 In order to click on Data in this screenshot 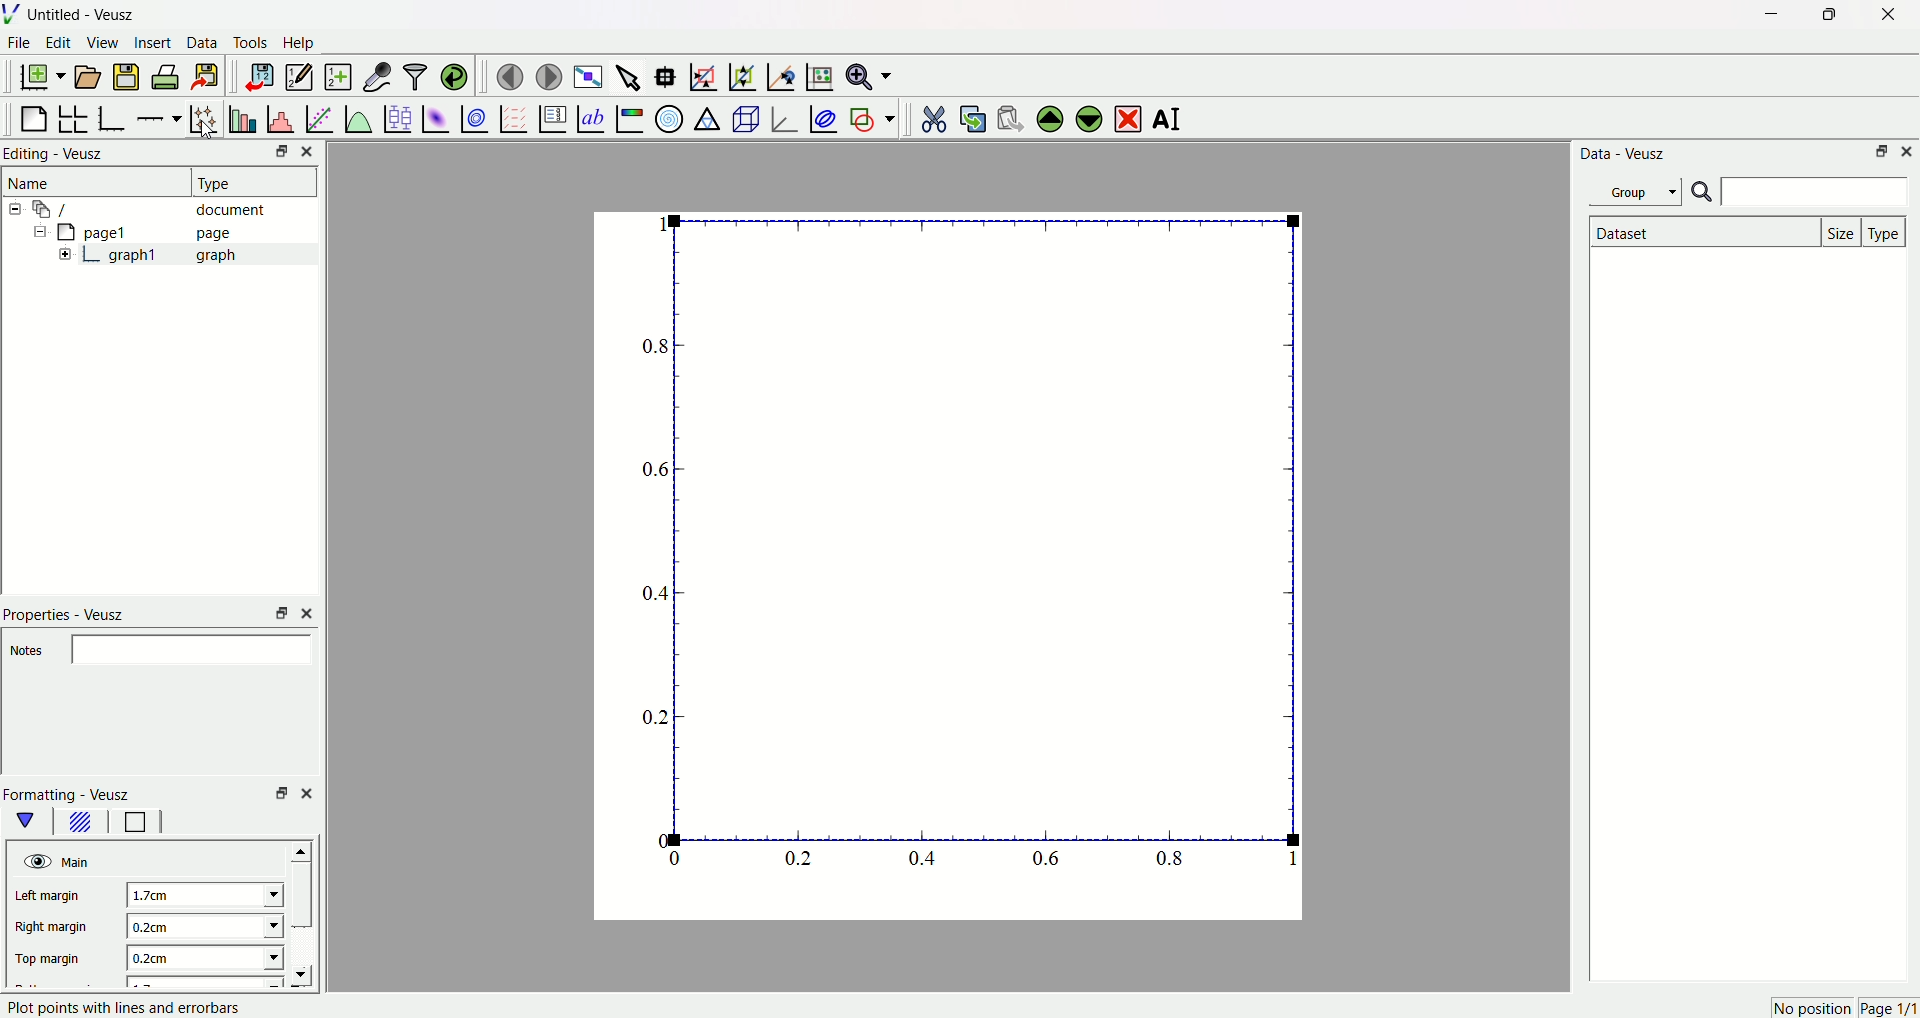, I will do `click(203, 45)`.